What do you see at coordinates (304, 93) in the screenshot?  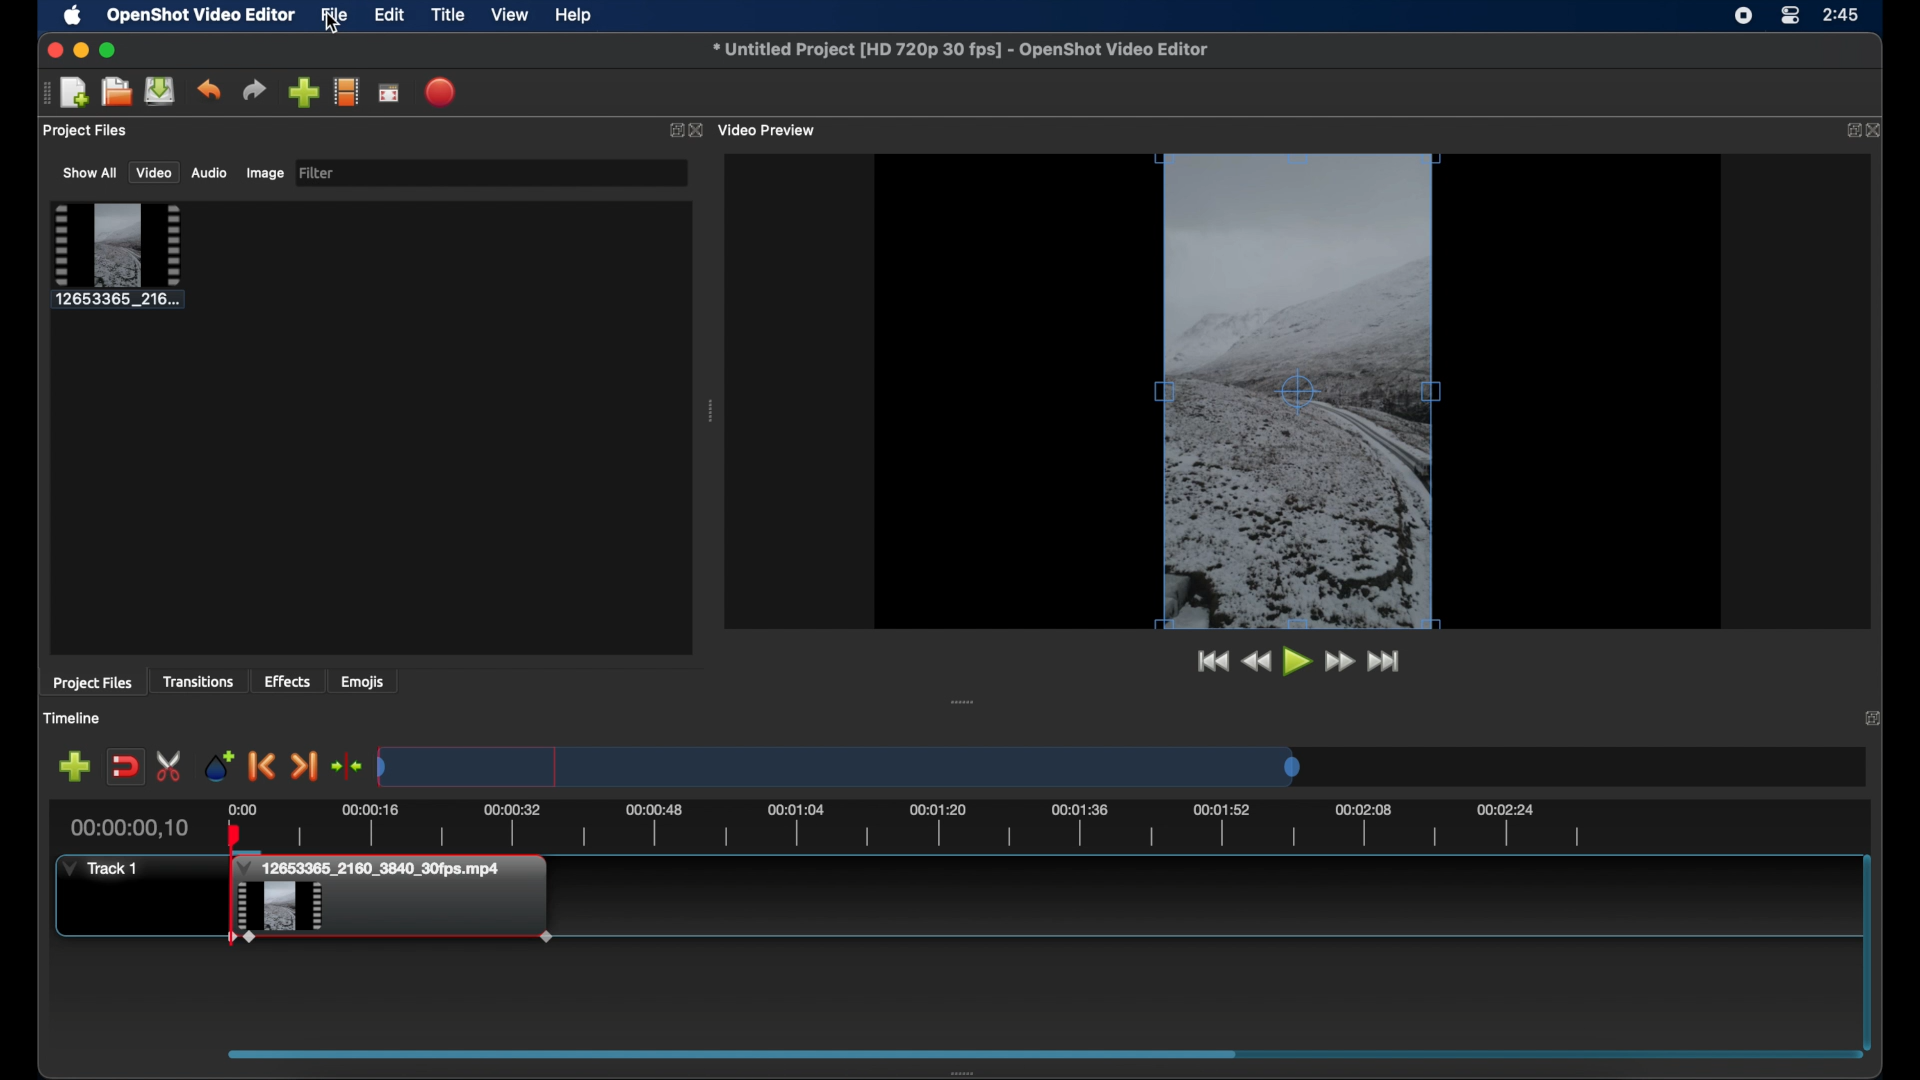 I see `import files` at bounding box center [304, 93].